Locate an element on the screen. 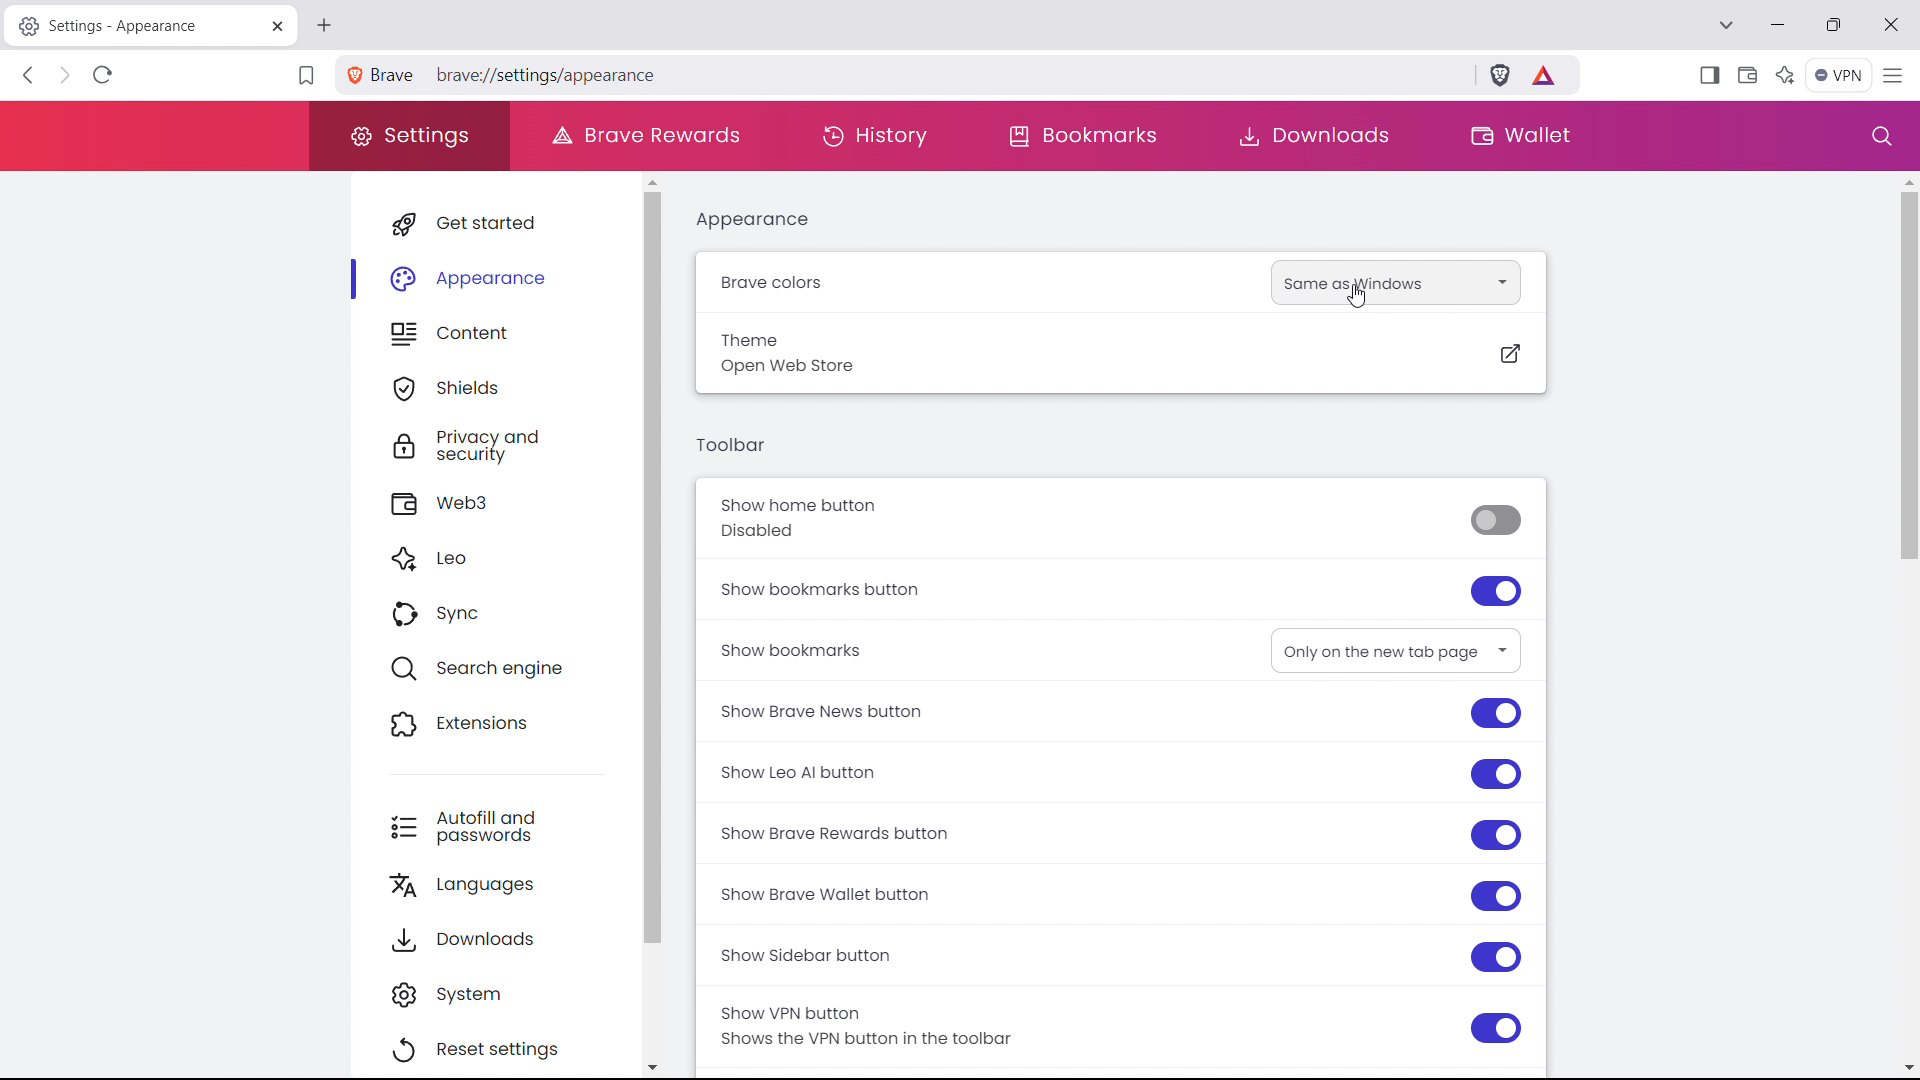 Image resolution: width=1920 pixels, height=1080 pixels. wallet is located at coordinates (1748, 74).